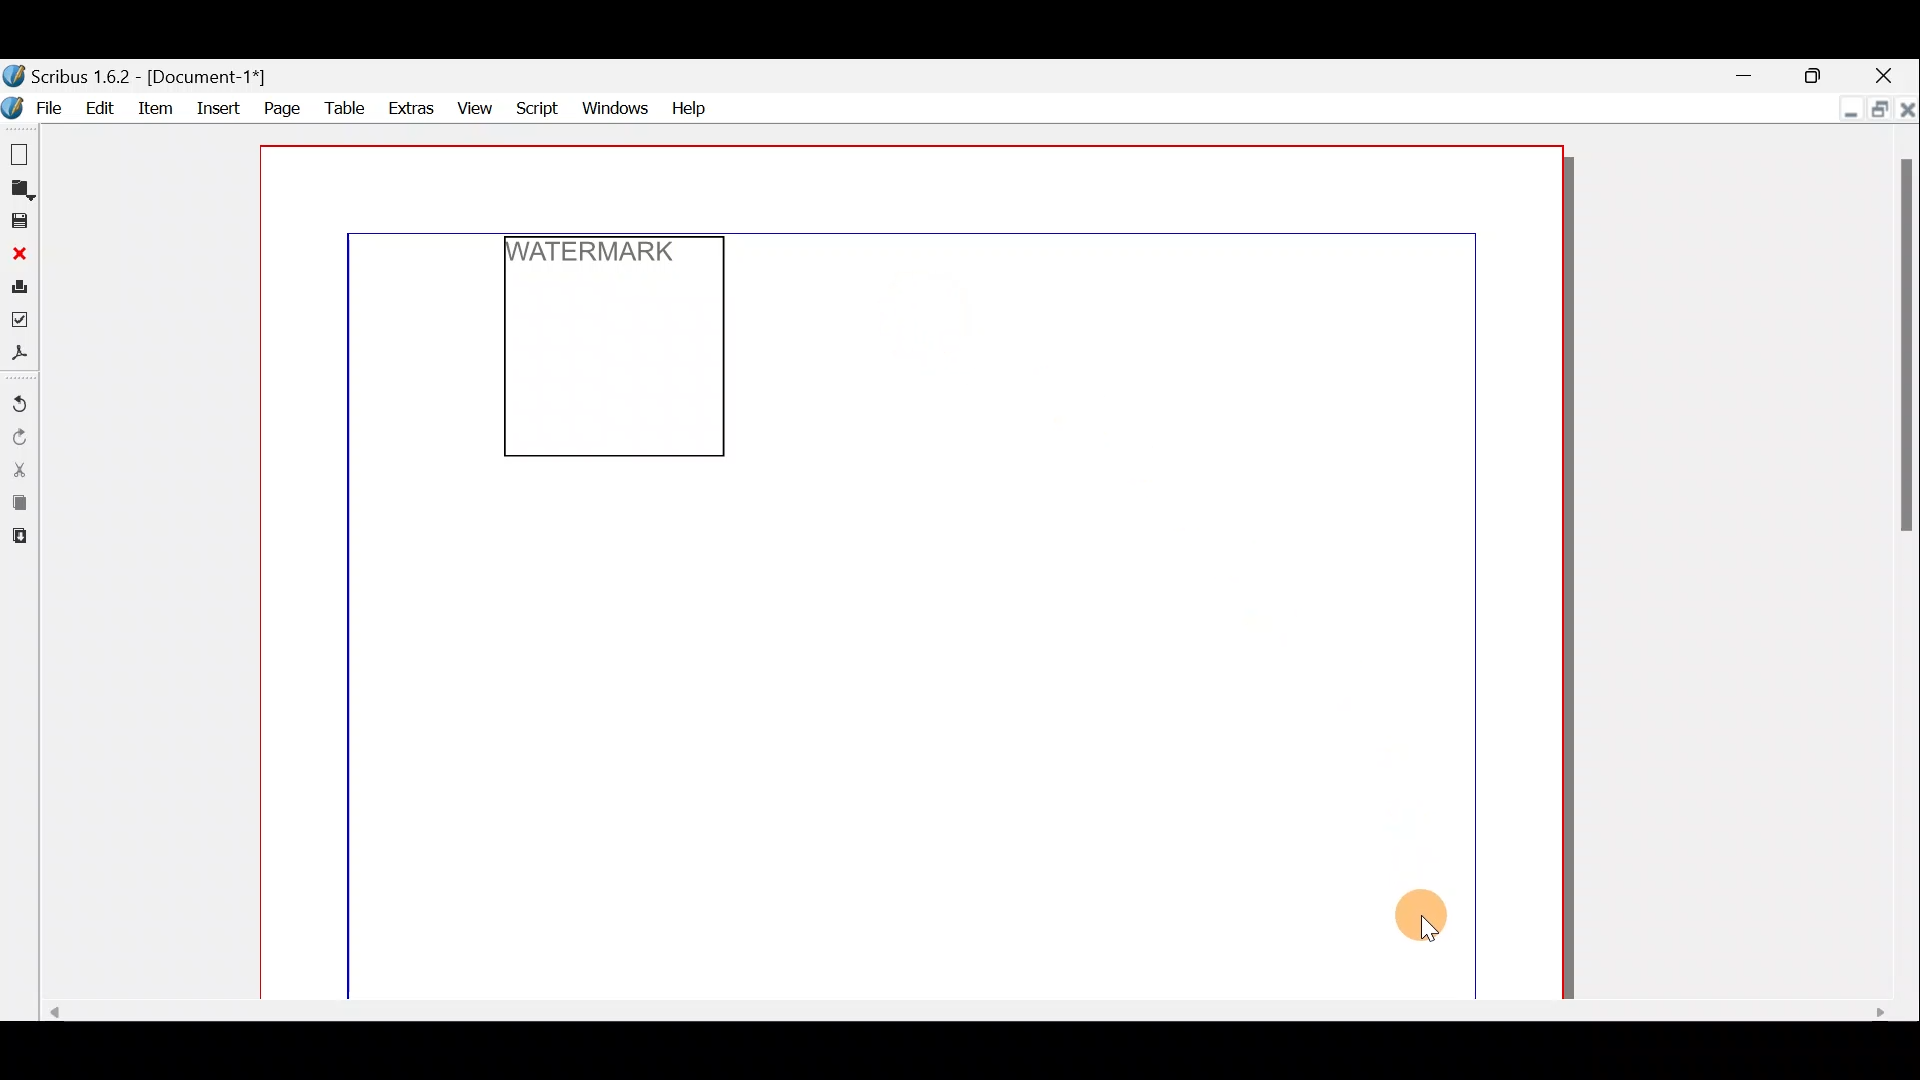 Image resolution: width=1920 pixels, height=1080 pixels. Describe the element at coordinates (409, 109) in the screenshot. I see `Extras` at that location.